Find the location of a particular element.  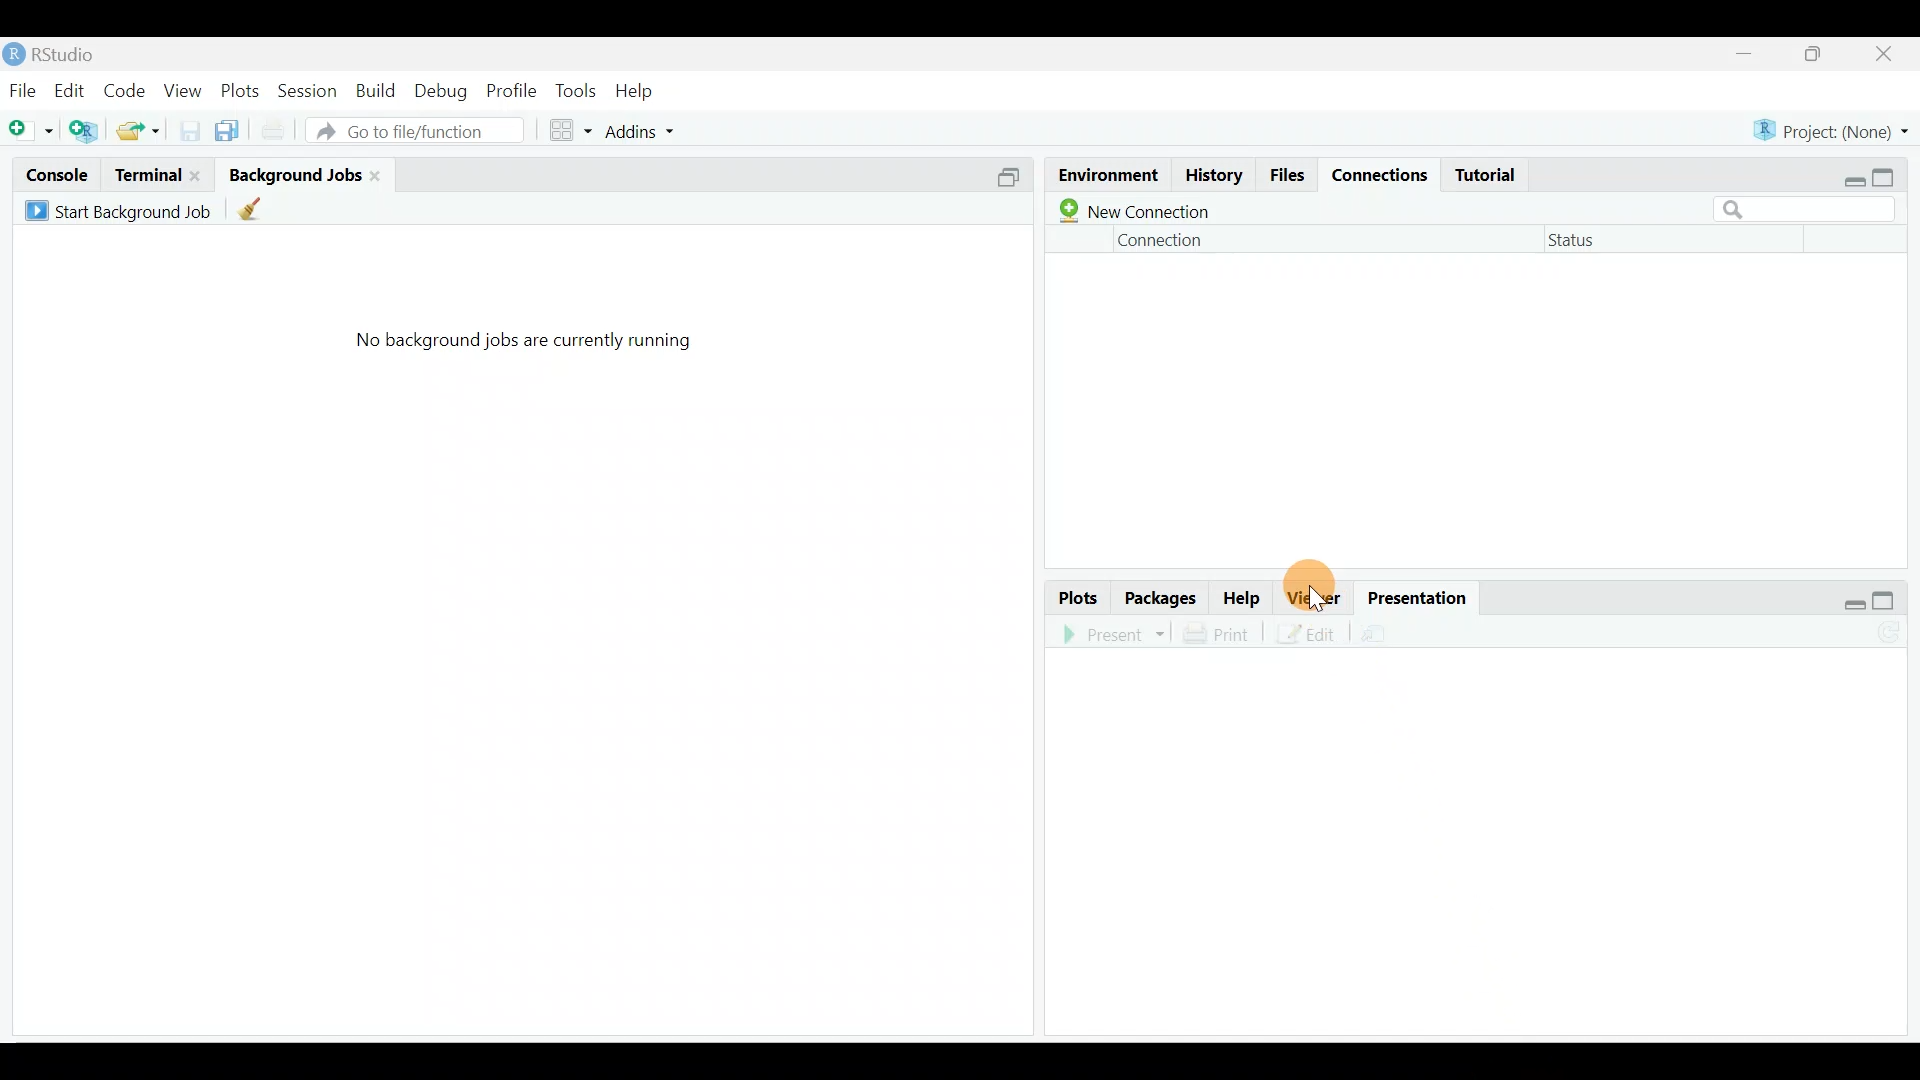

Save all open documents is located at coordinates (230, 127).